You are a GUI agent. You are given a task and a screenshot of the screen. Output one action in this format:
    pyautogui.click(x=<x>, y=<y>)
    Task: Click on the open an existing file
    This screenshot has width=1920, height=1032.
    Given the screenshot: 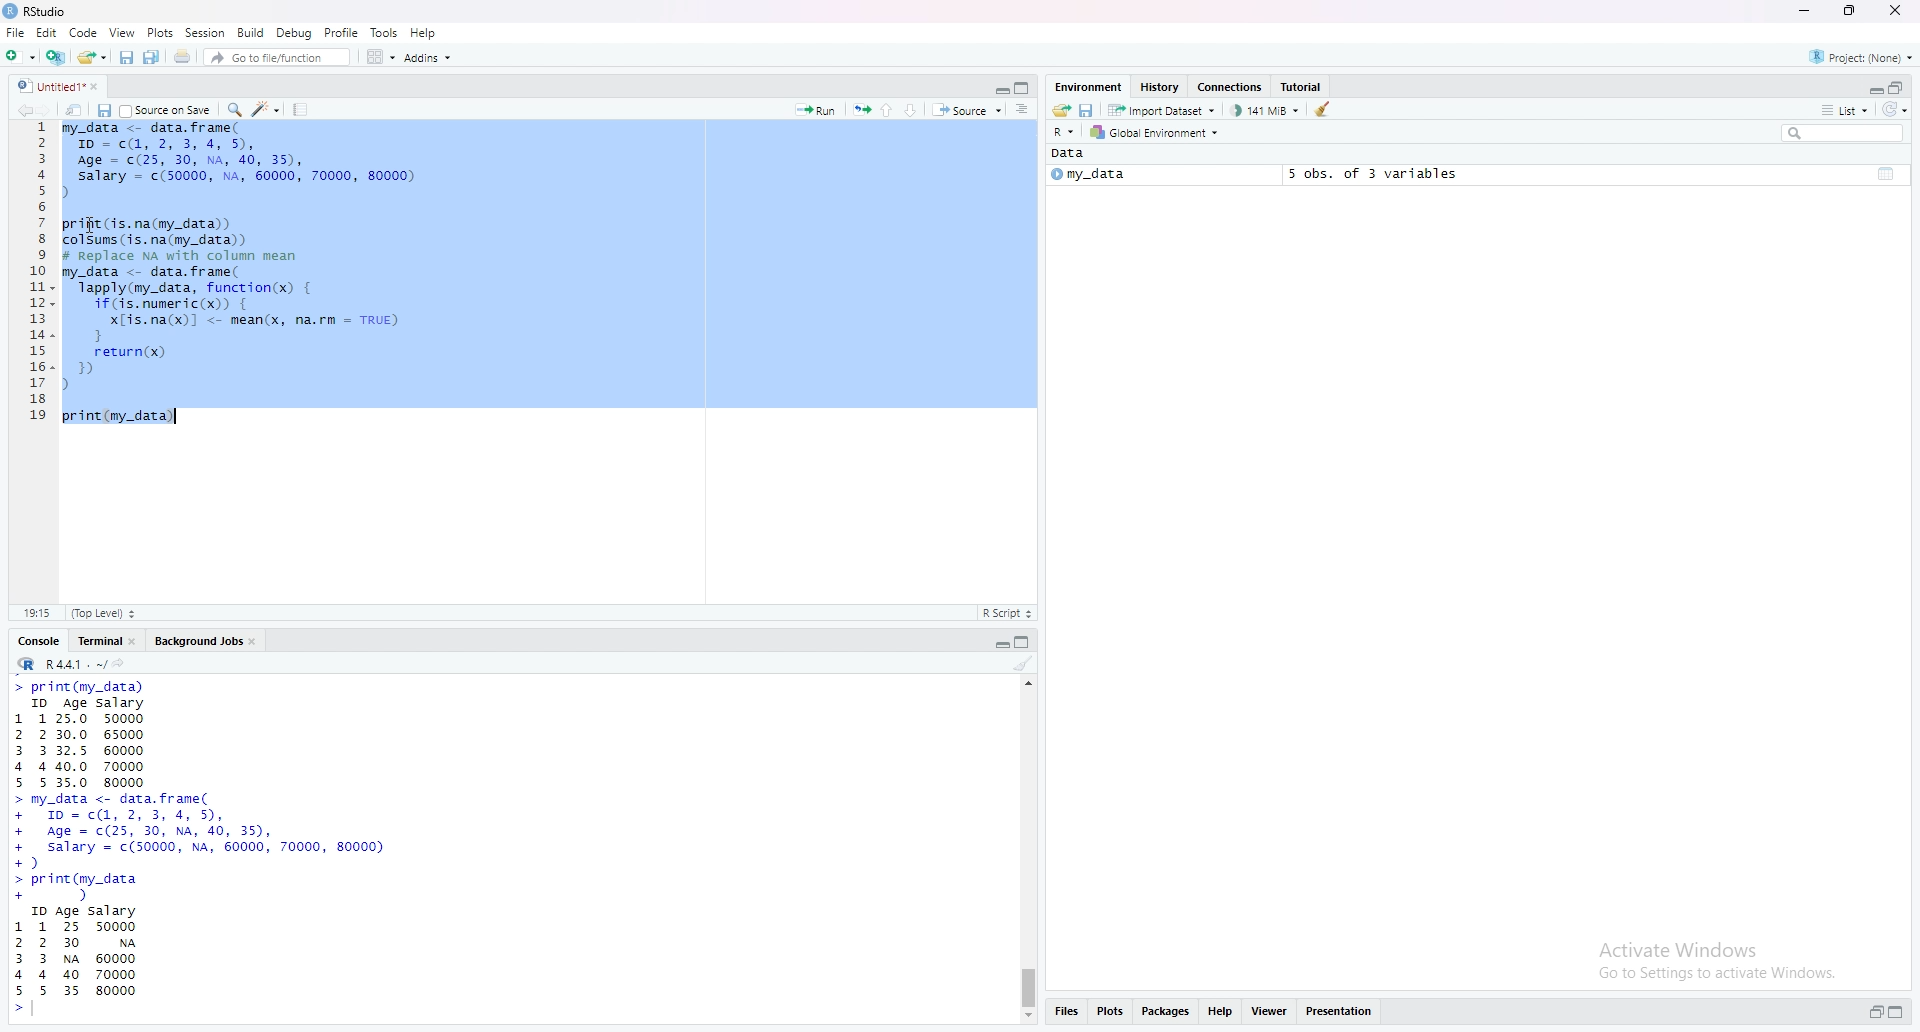 What is the action you would take?
    pyautogui.click(x=92, y=57)
    